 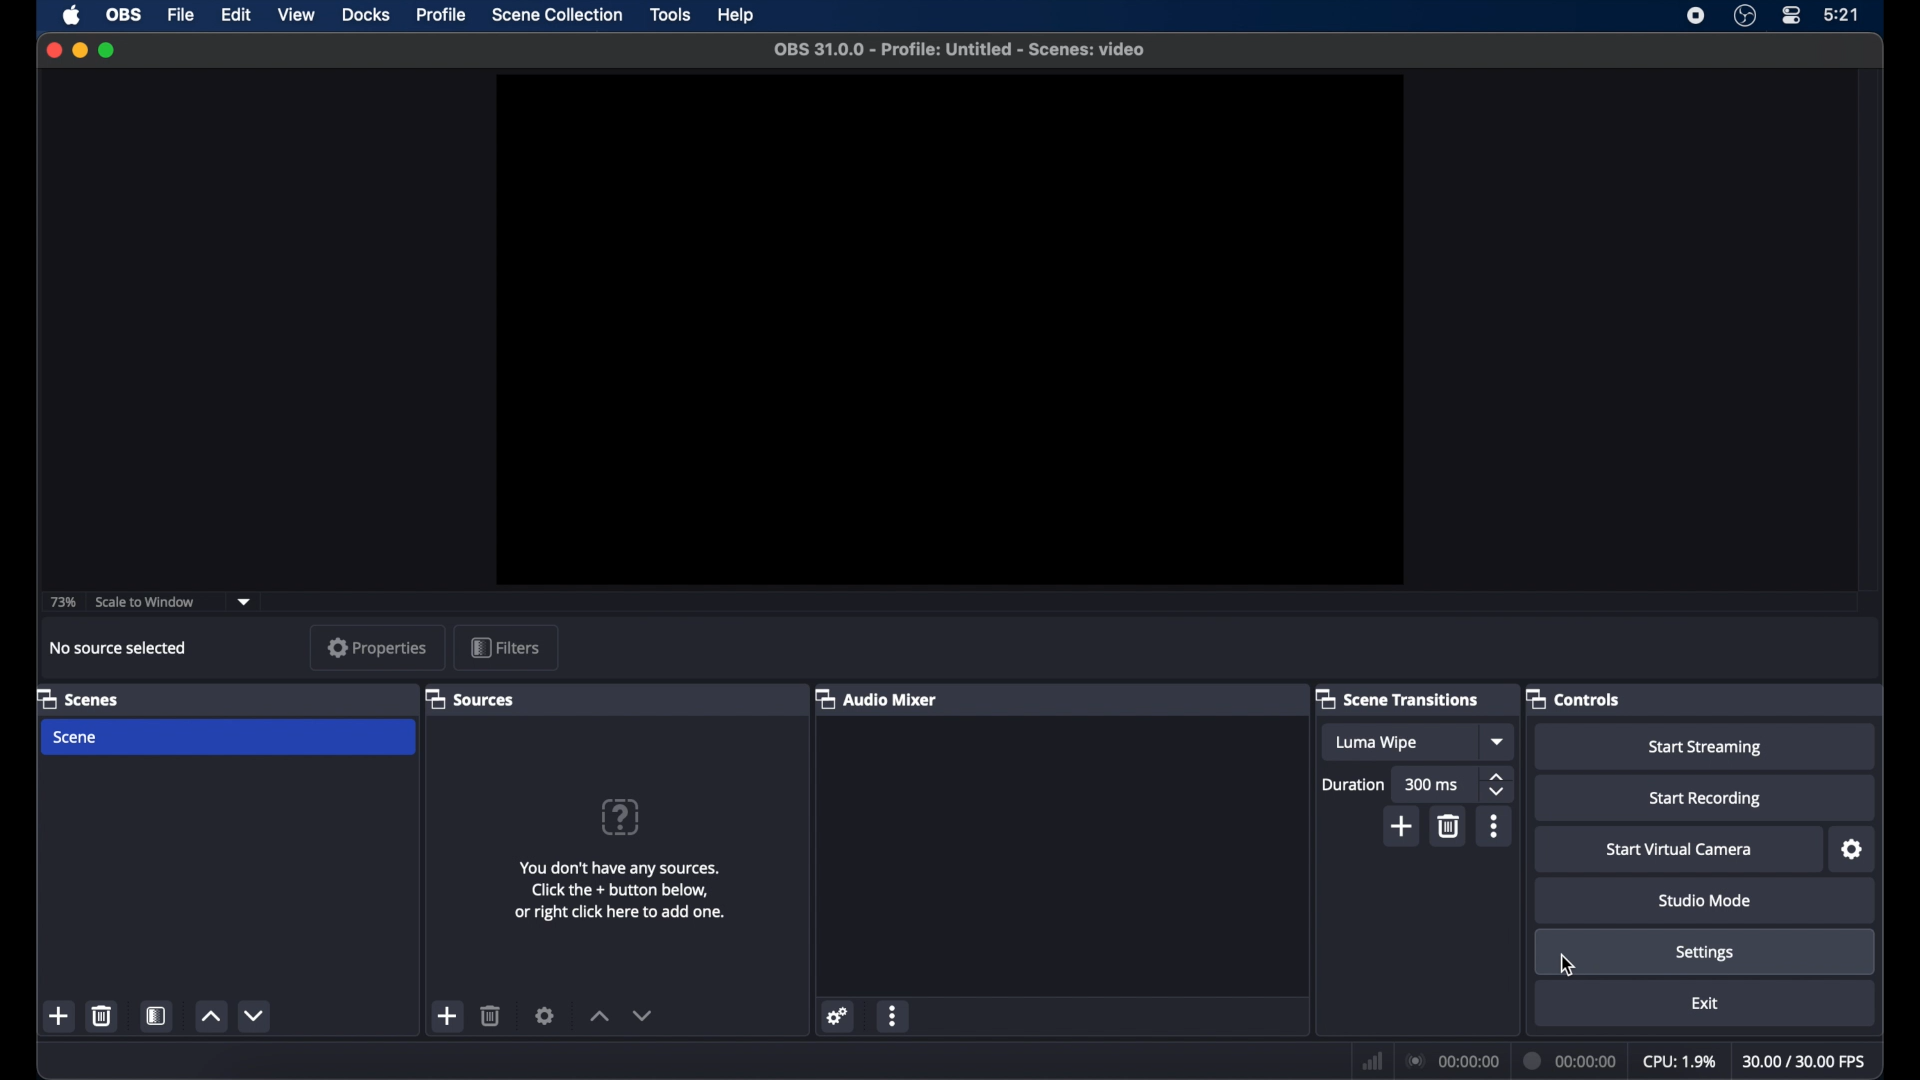 What do you see at coordinates (546, 1015) in the screenshot?
I see `settings` at bounding box center [546, 1015].